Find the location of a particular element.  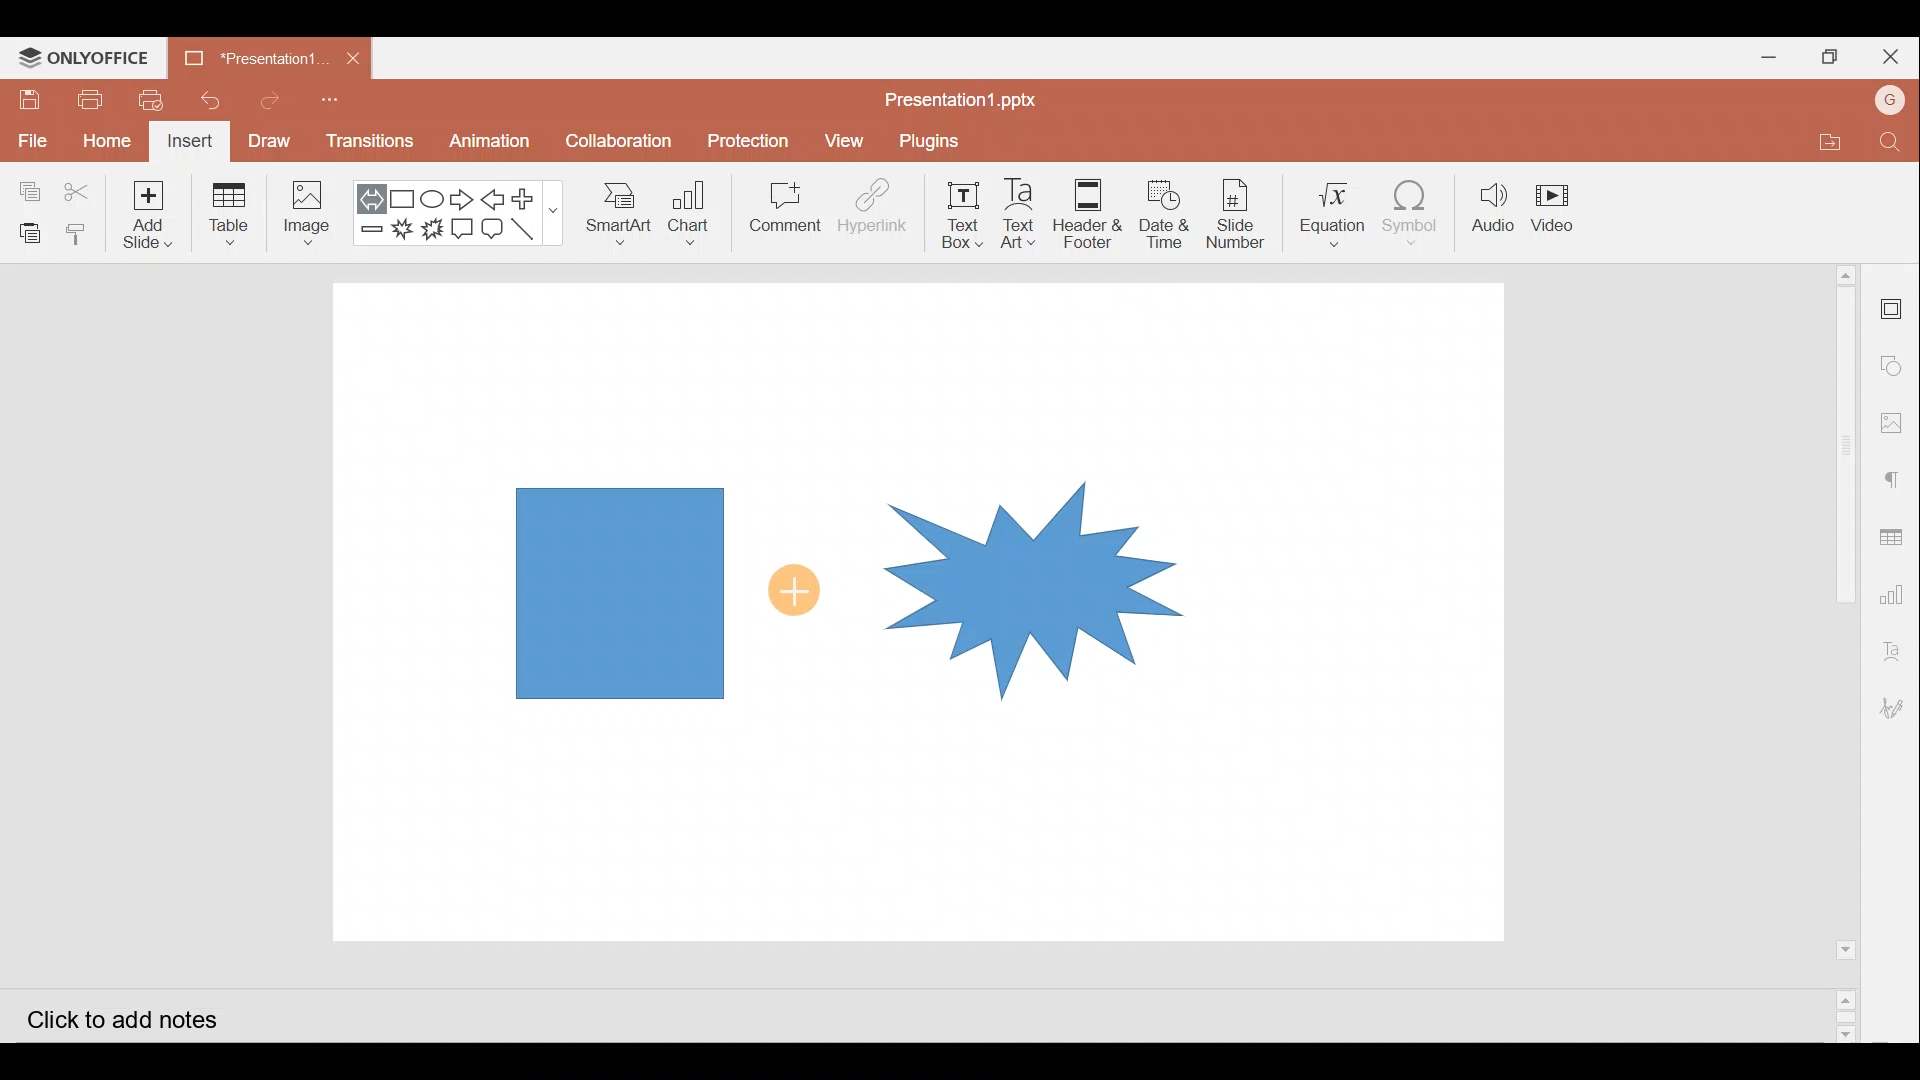

Paste is located at coordinates (28, 228).